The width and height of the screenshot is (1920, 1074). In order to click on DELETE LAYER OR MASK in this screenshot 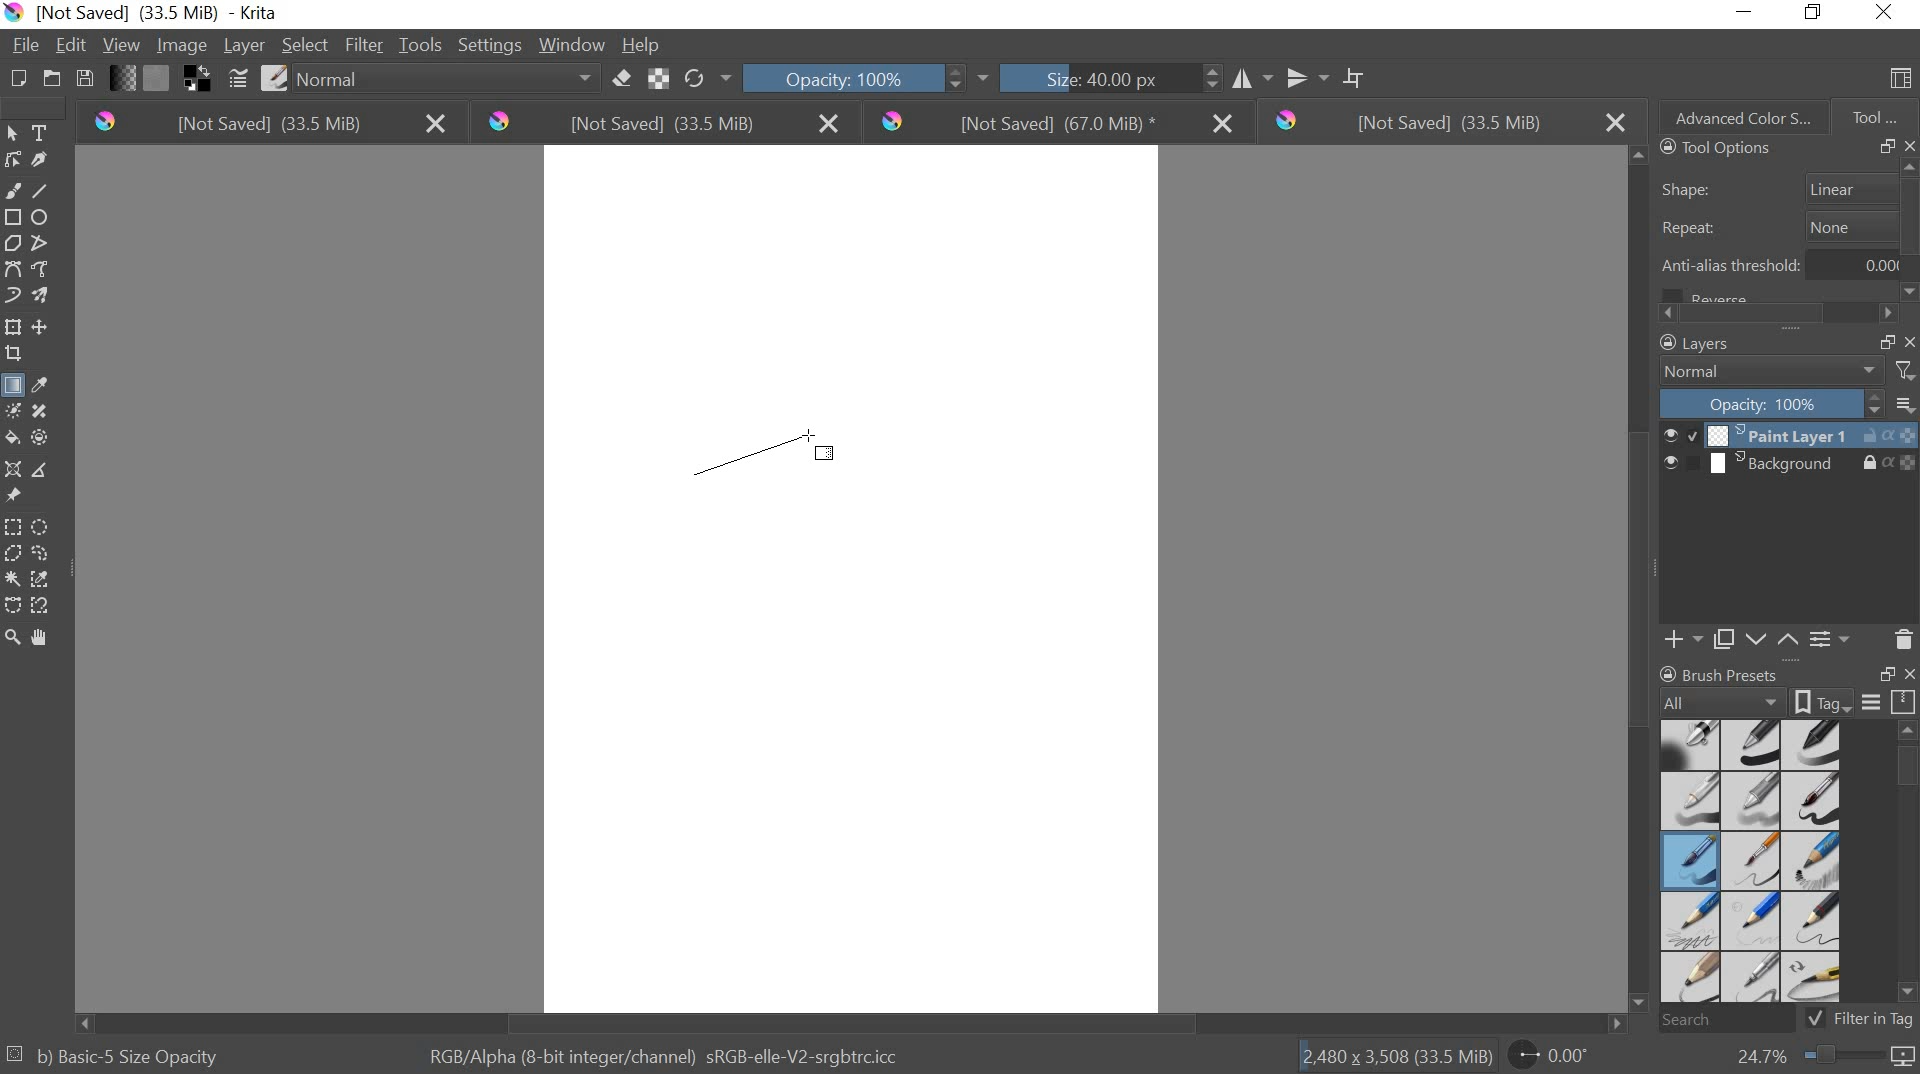, I will do `click(1903, 639)`.